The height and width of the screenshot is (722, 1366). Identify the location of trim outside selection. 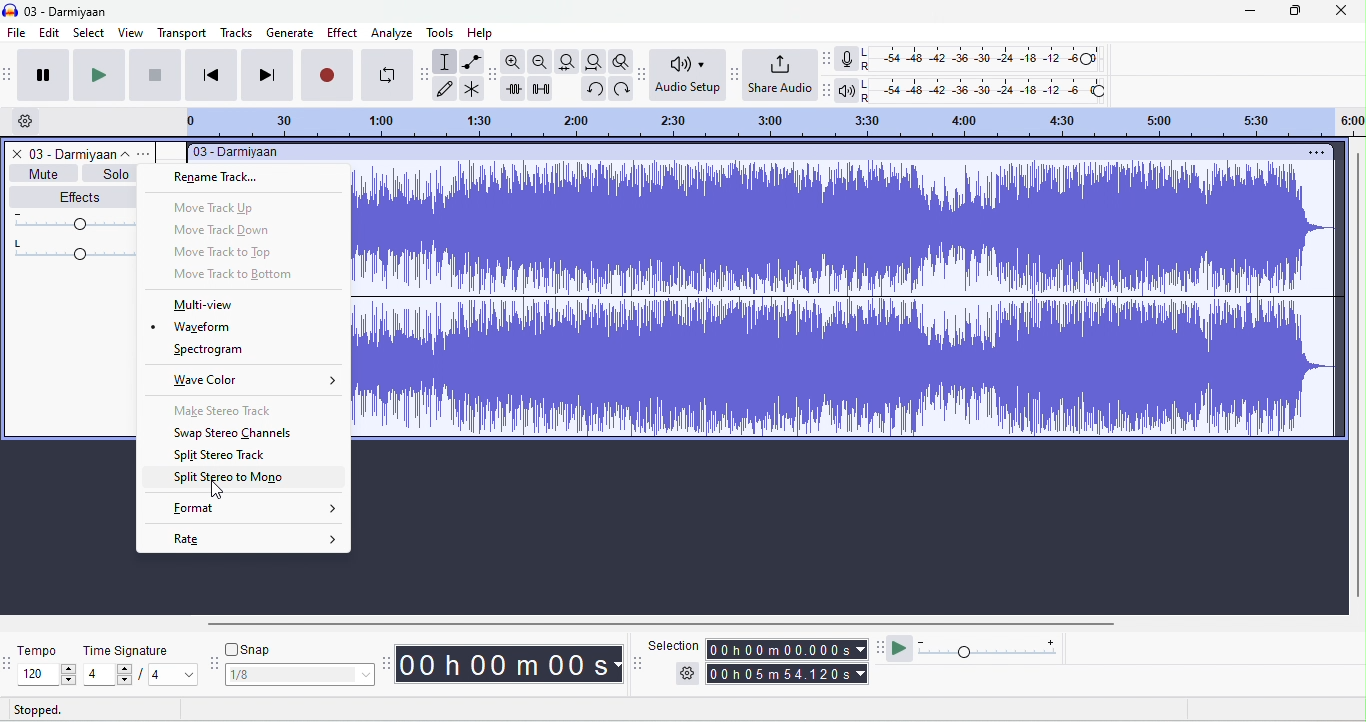
(512, 89).